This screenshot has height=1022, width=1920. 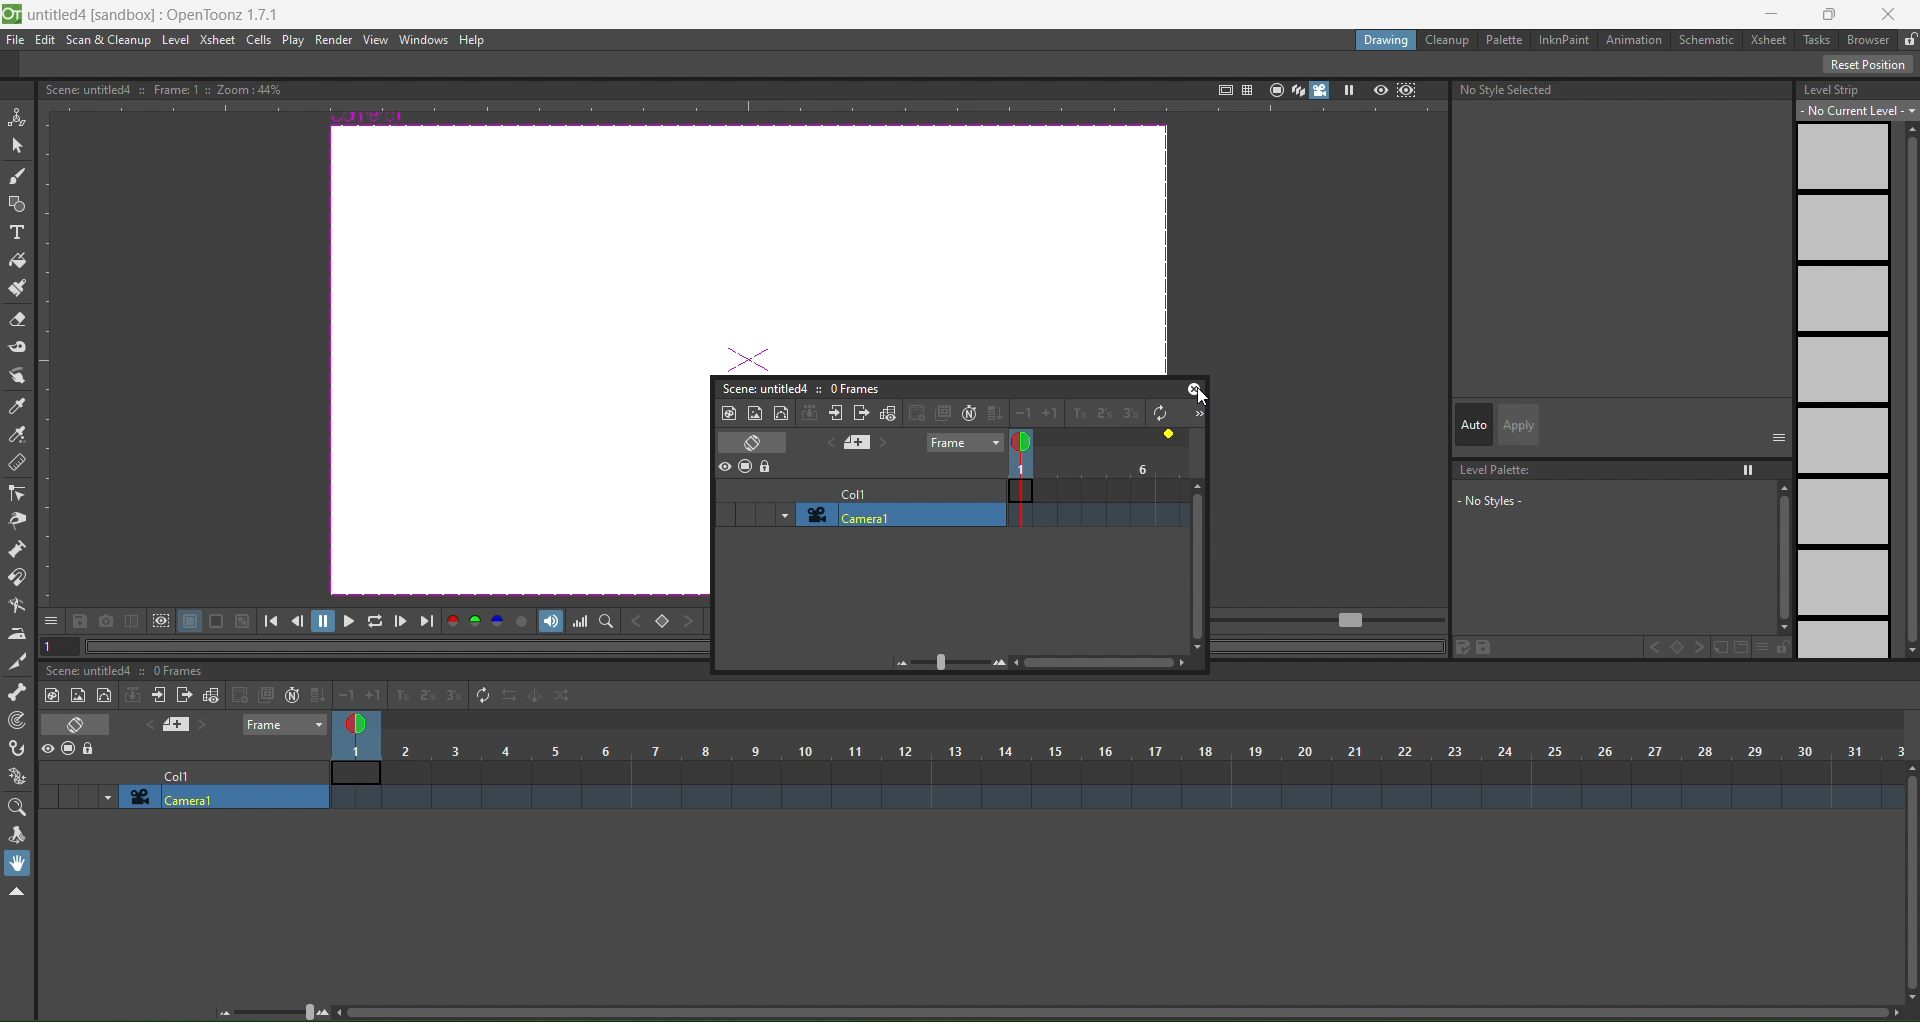 I want to click on , so click(x=993, y=415).